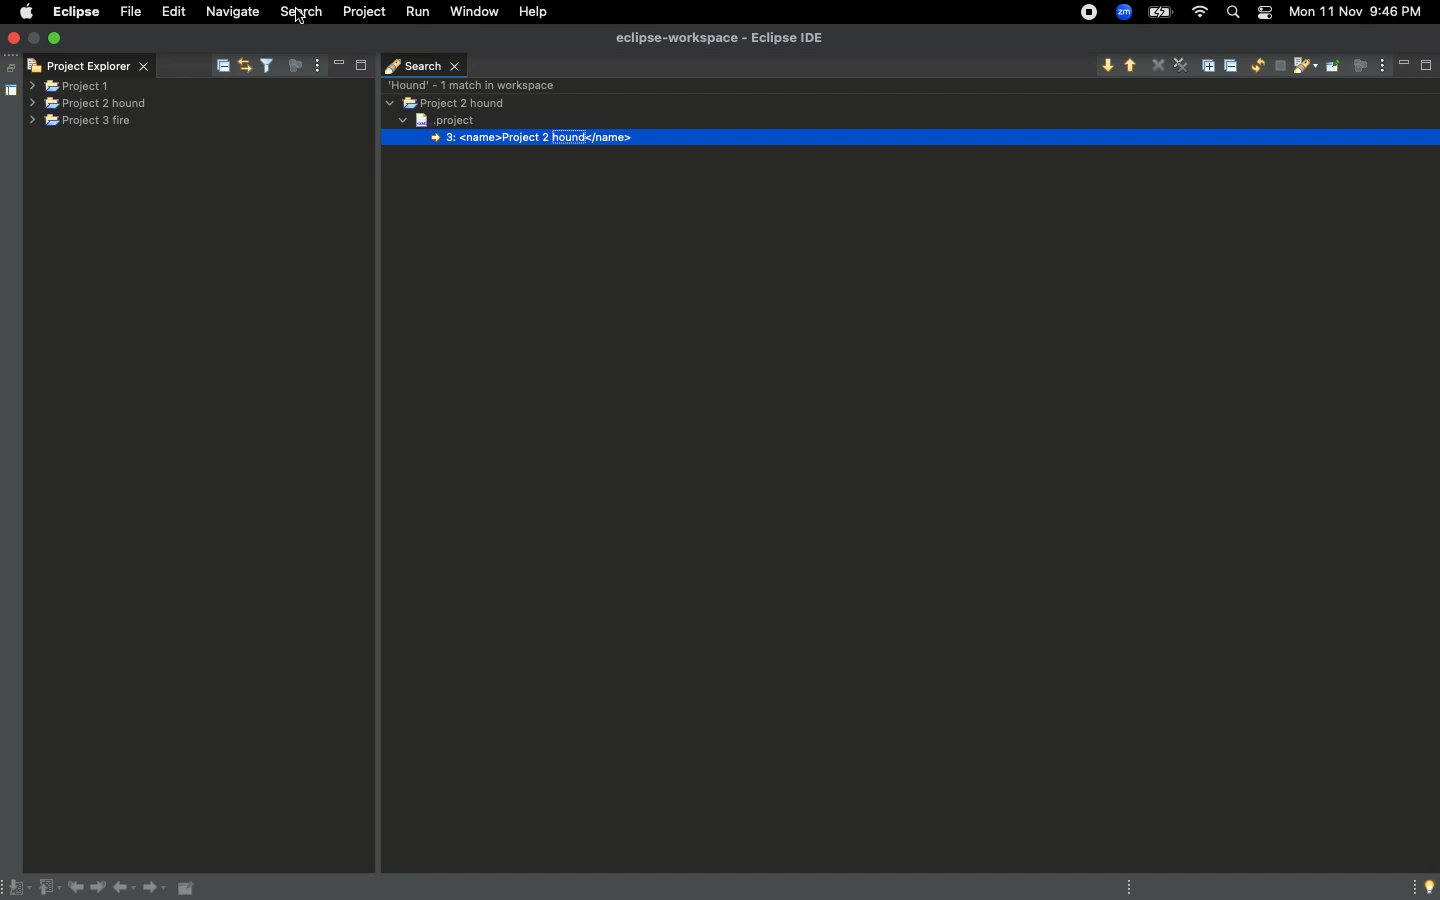 This screenshot has height=900, width=1440. Describe the element at coordinates (448, 103) in the screenshot. I see `Project 2 hound` at that location.